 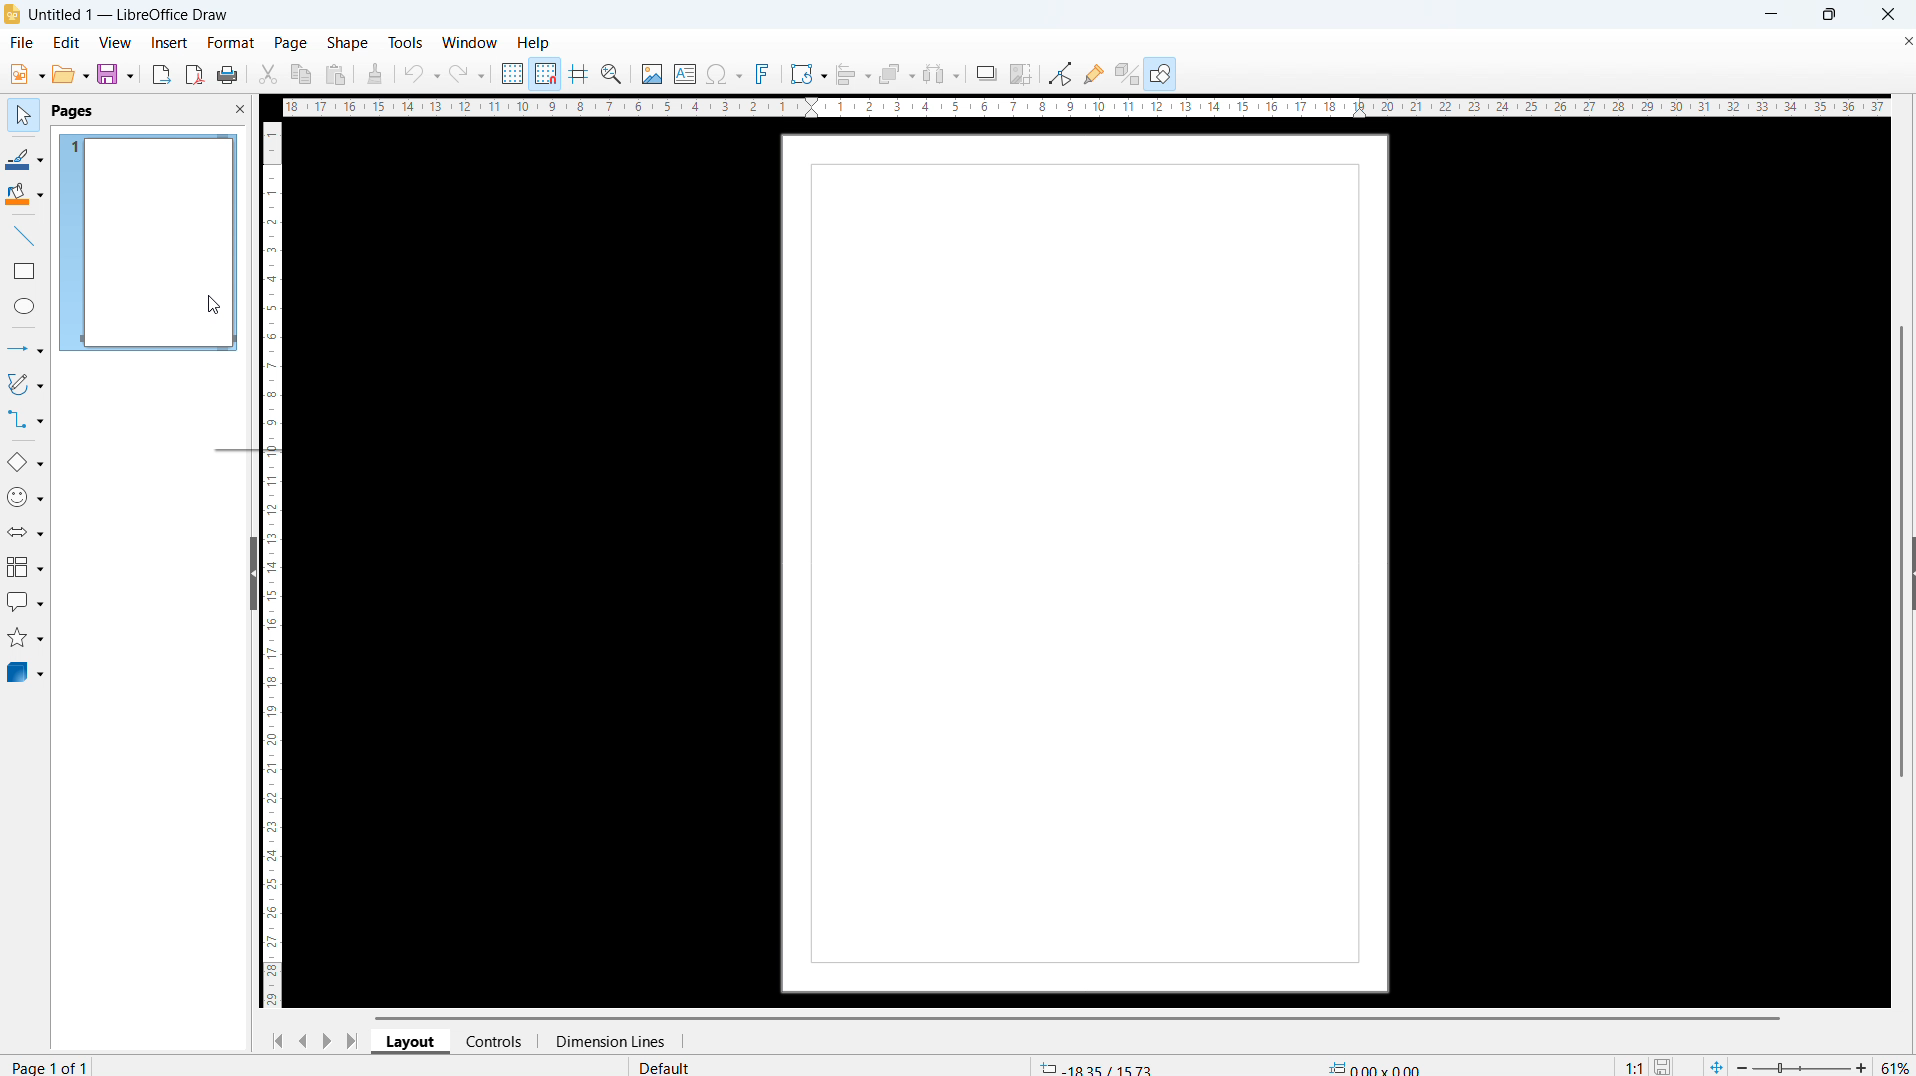 I want to click on zoom slider, so click(x=1801, y=1064).